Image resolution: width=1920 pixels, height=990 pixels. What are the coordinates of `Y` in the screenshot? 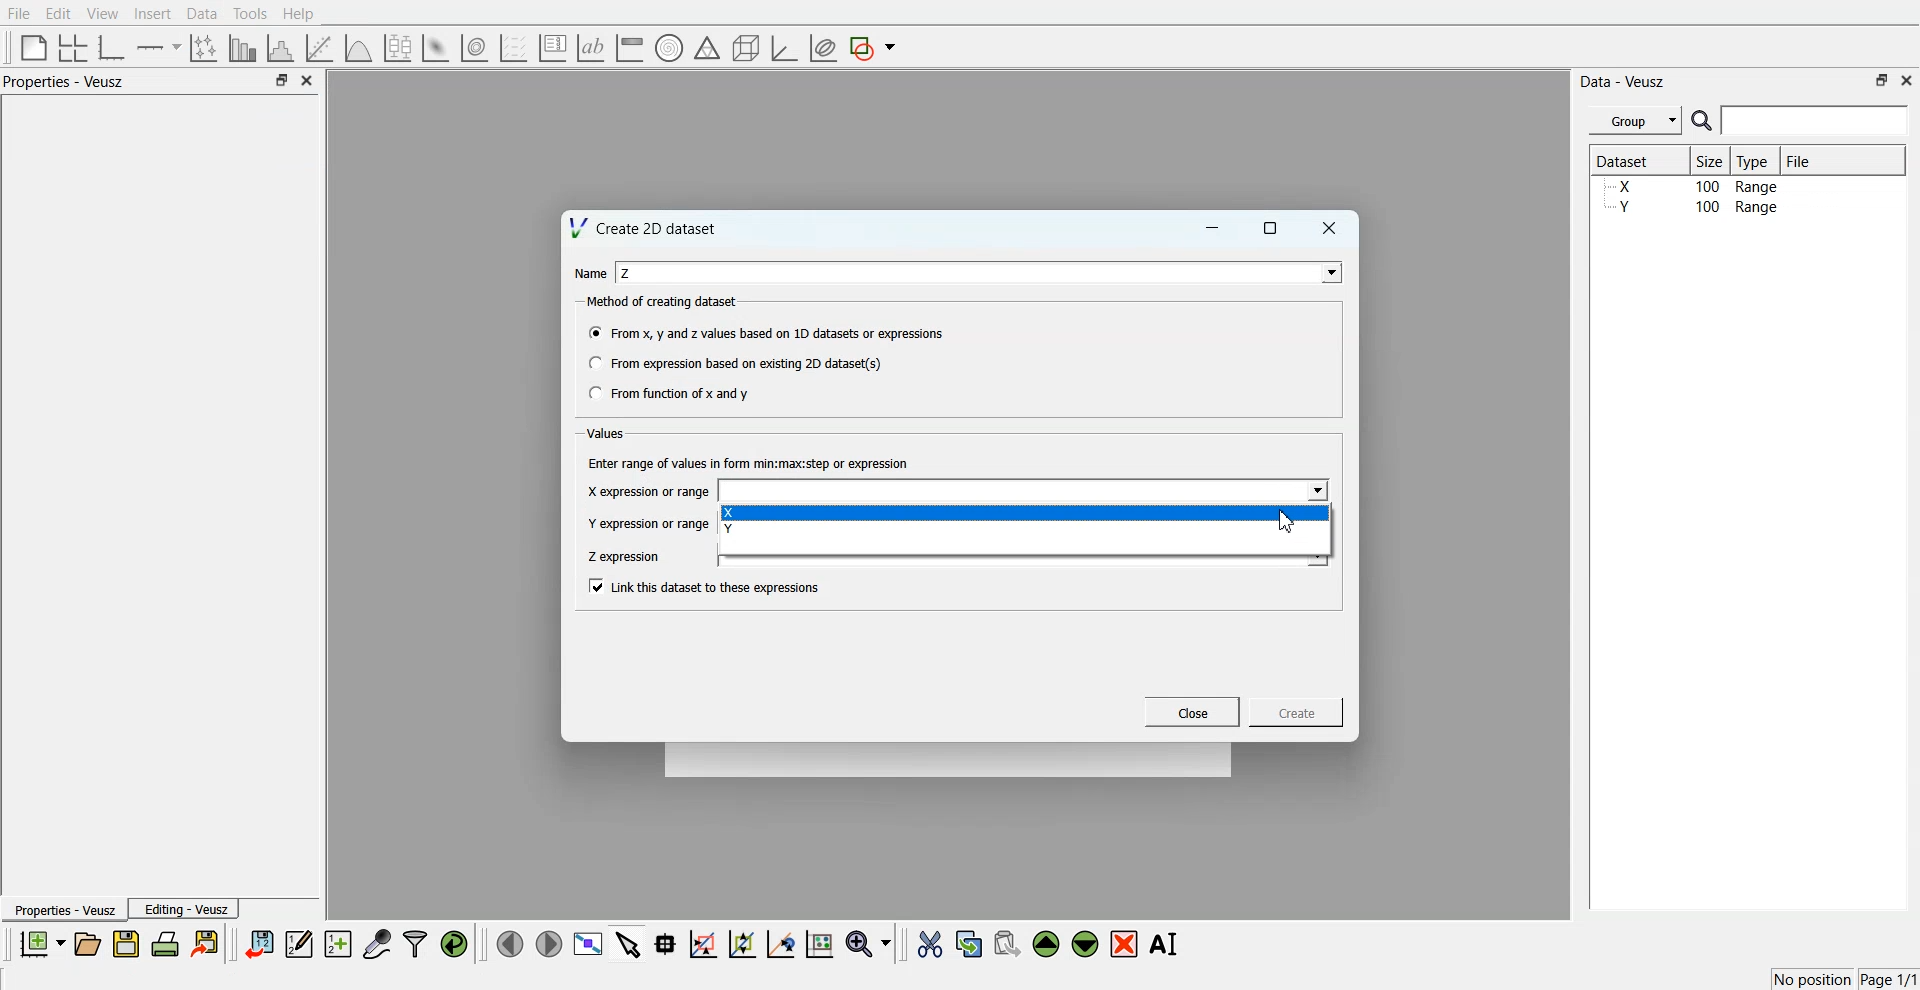 It's located at (1026, 532).